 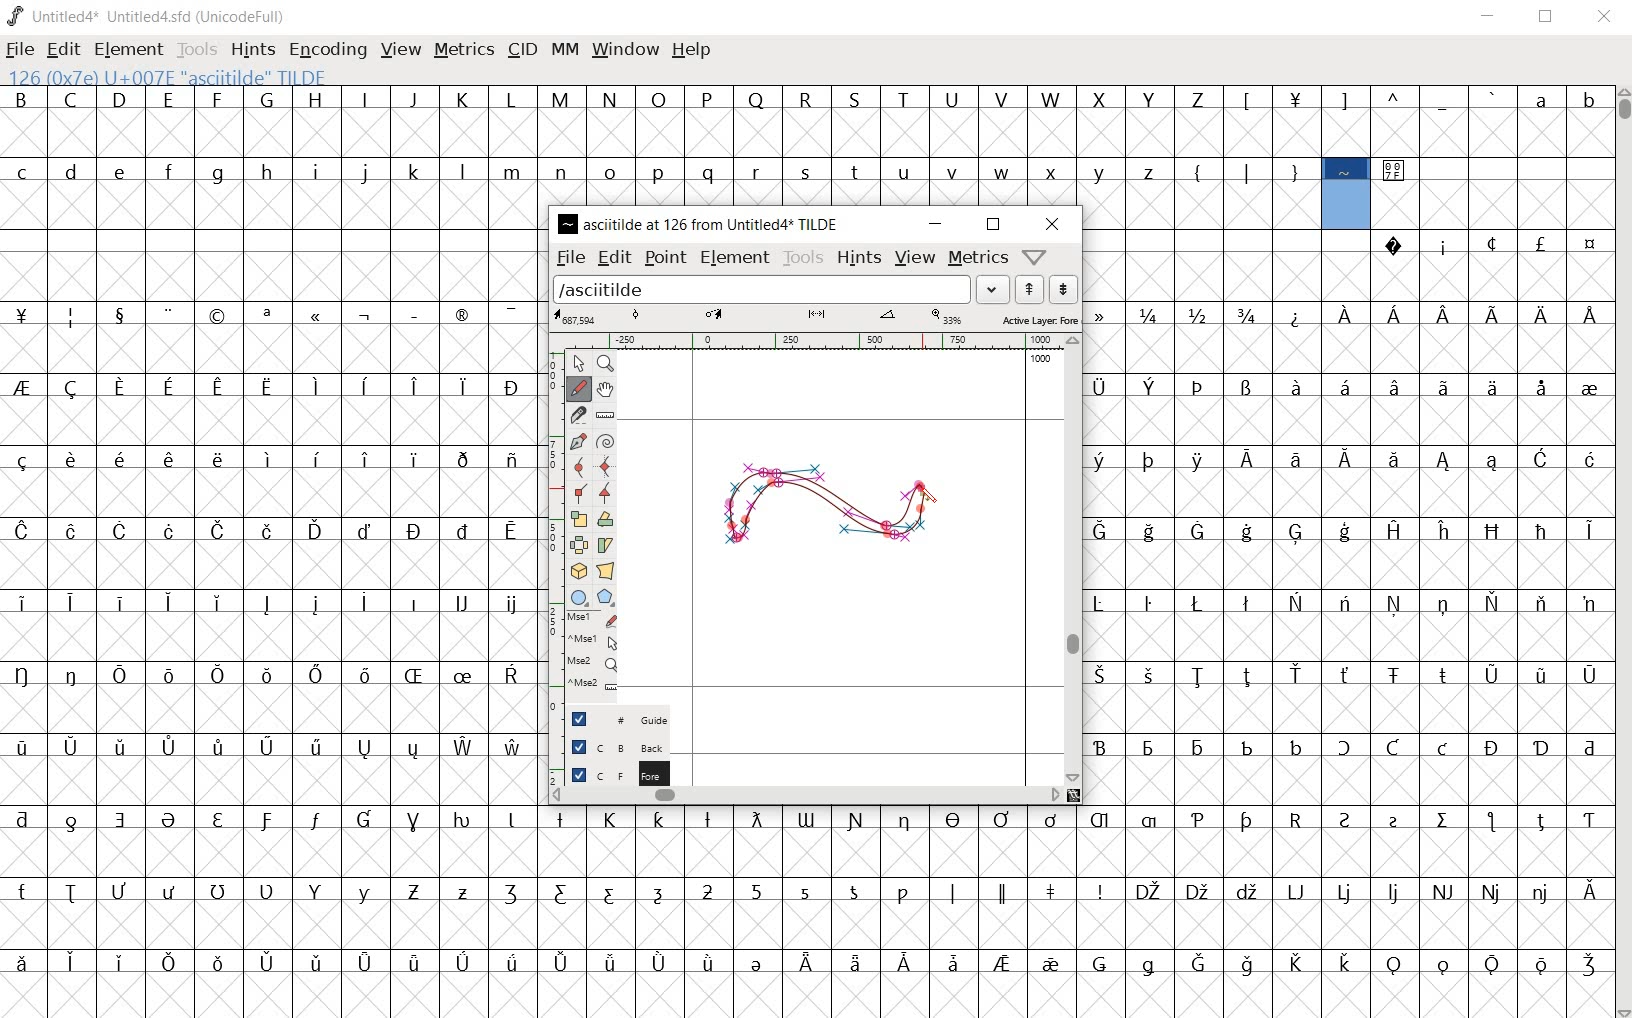 I want to click on VIEW, so click(x=398, y=49).